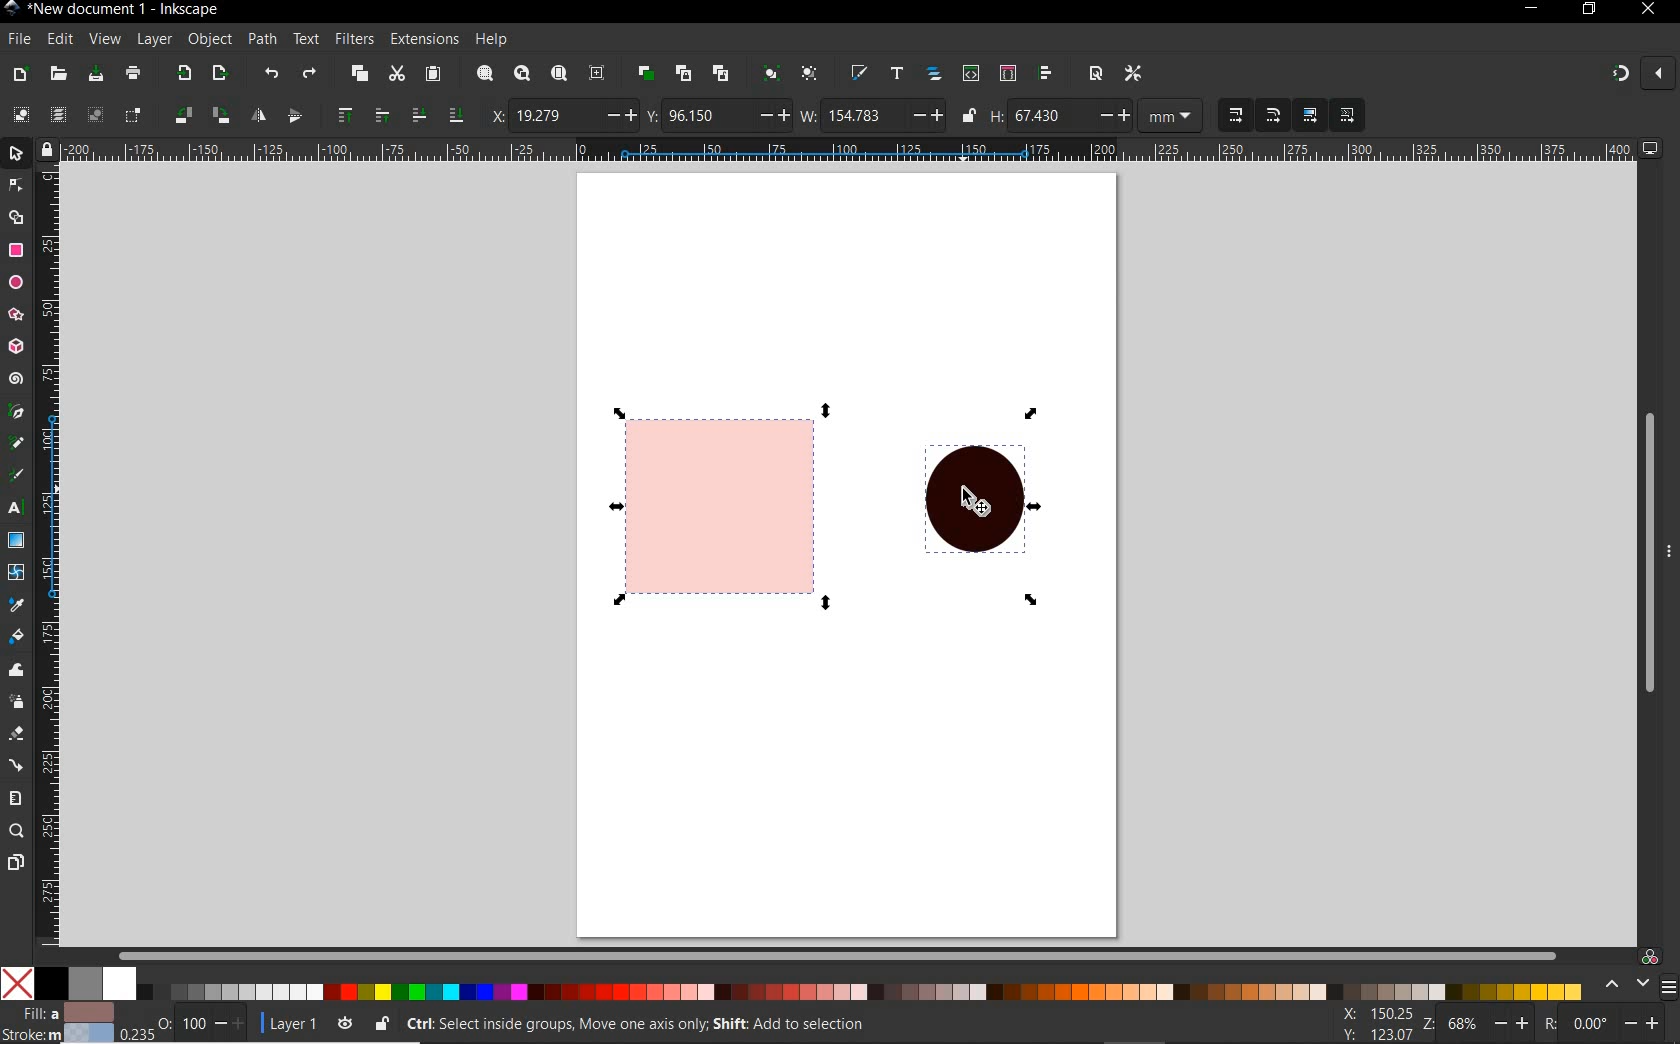  Describe the element at coordinates (1133, 74) in the screenshot. I see `open preferances` at that location.